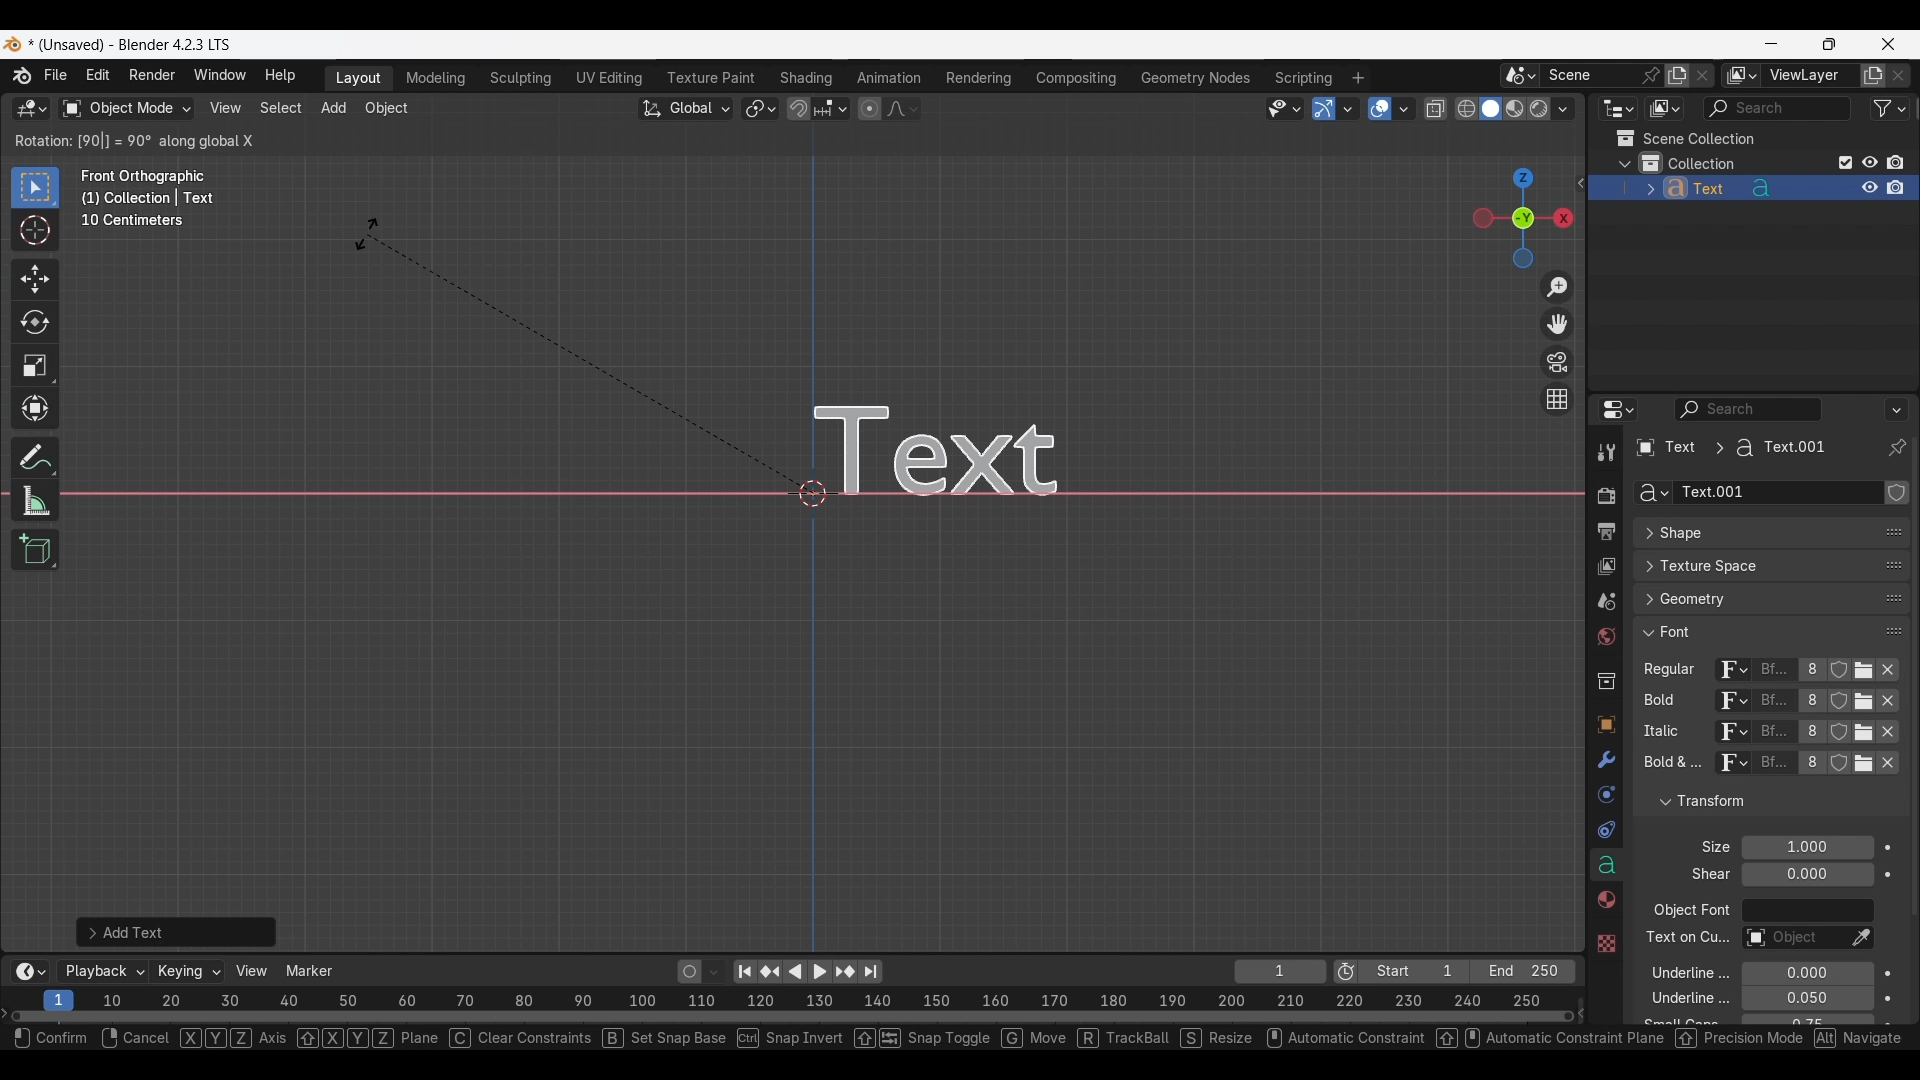  I want to click on Layout workspace, current selection, so click(358, 79).